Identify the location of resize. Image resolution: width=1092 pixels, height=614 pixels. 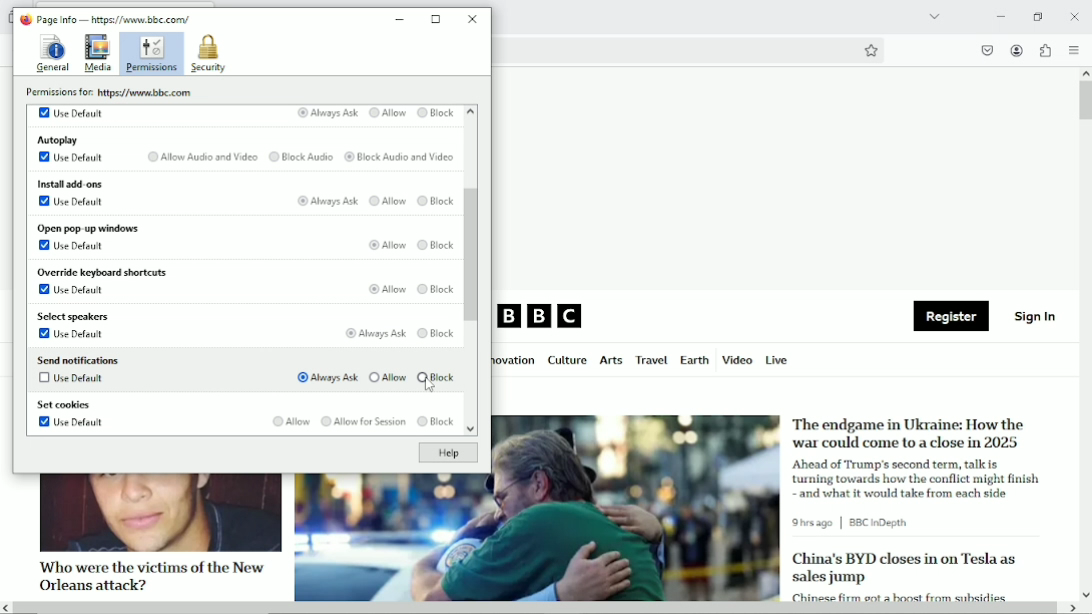
(437, 19).